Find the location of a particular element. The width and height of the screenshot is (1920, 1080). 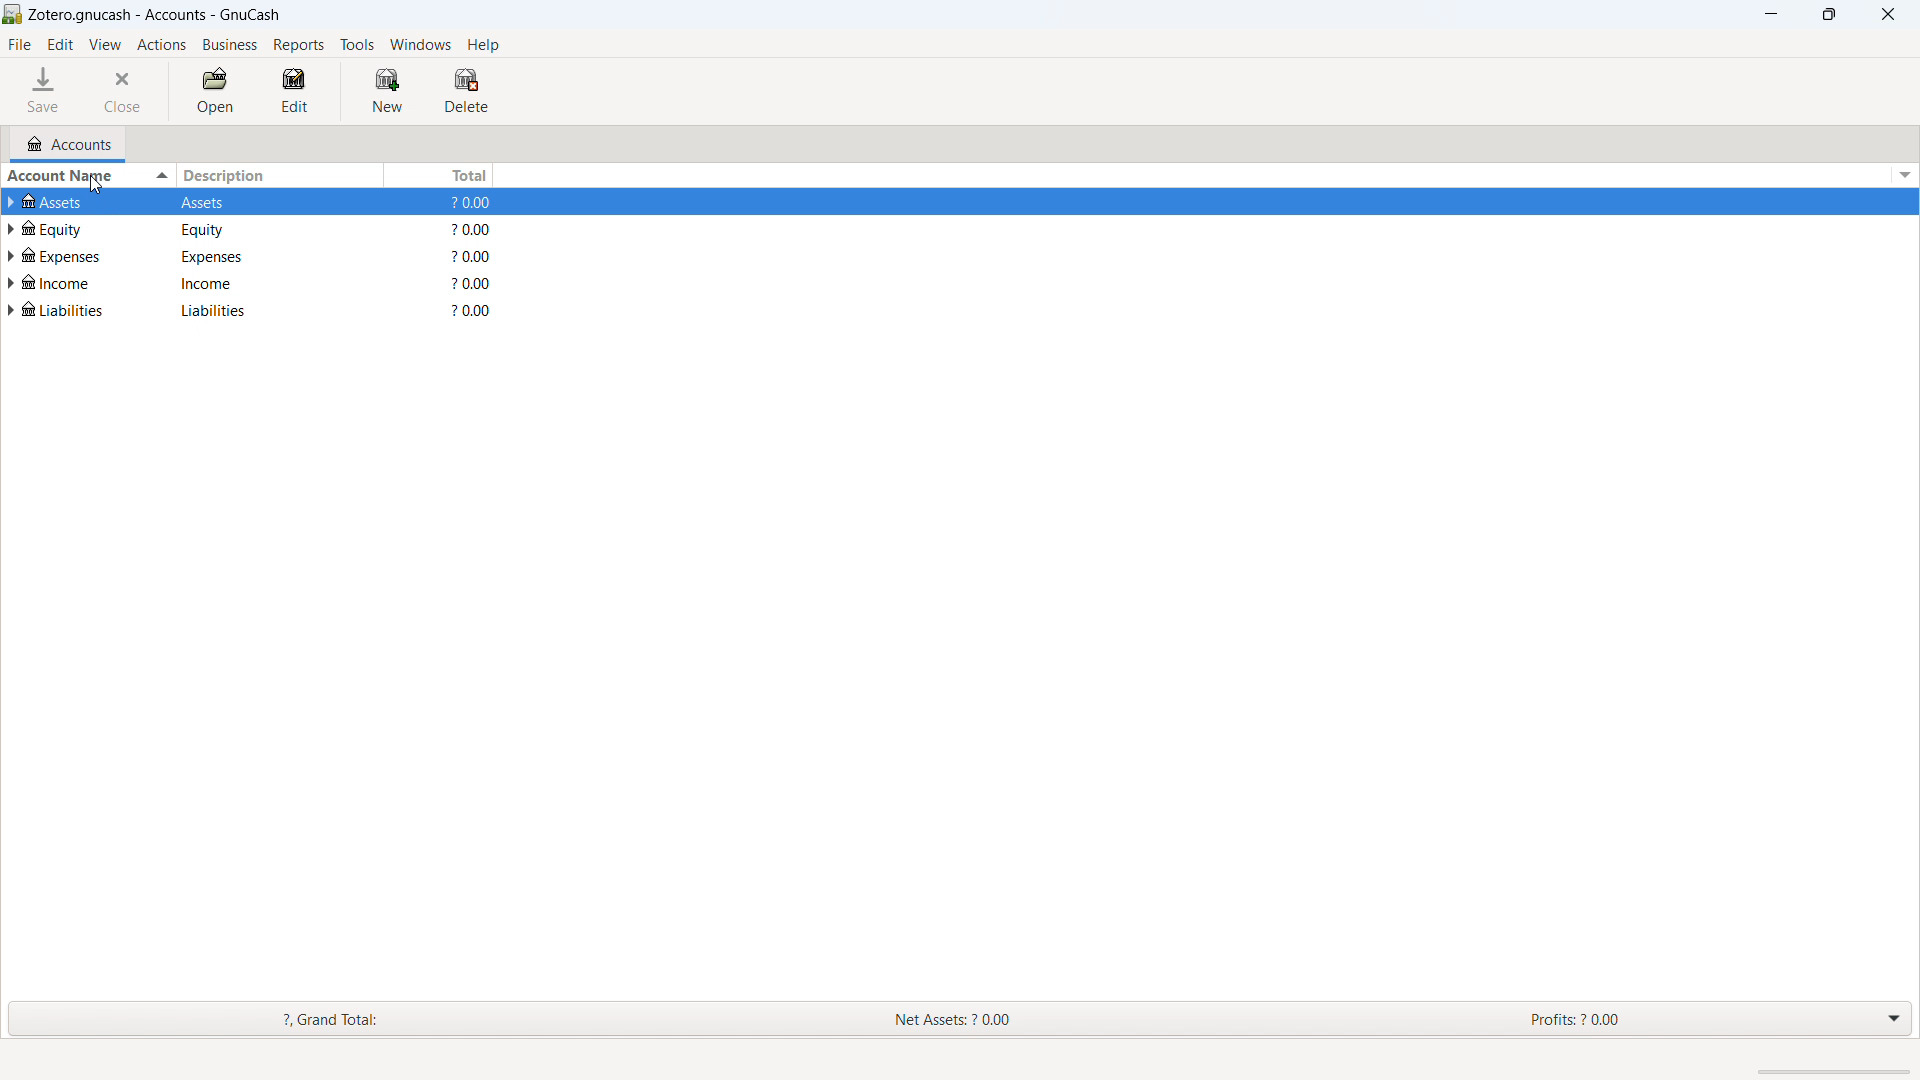

sort by description is located at coordinates (278, 175).